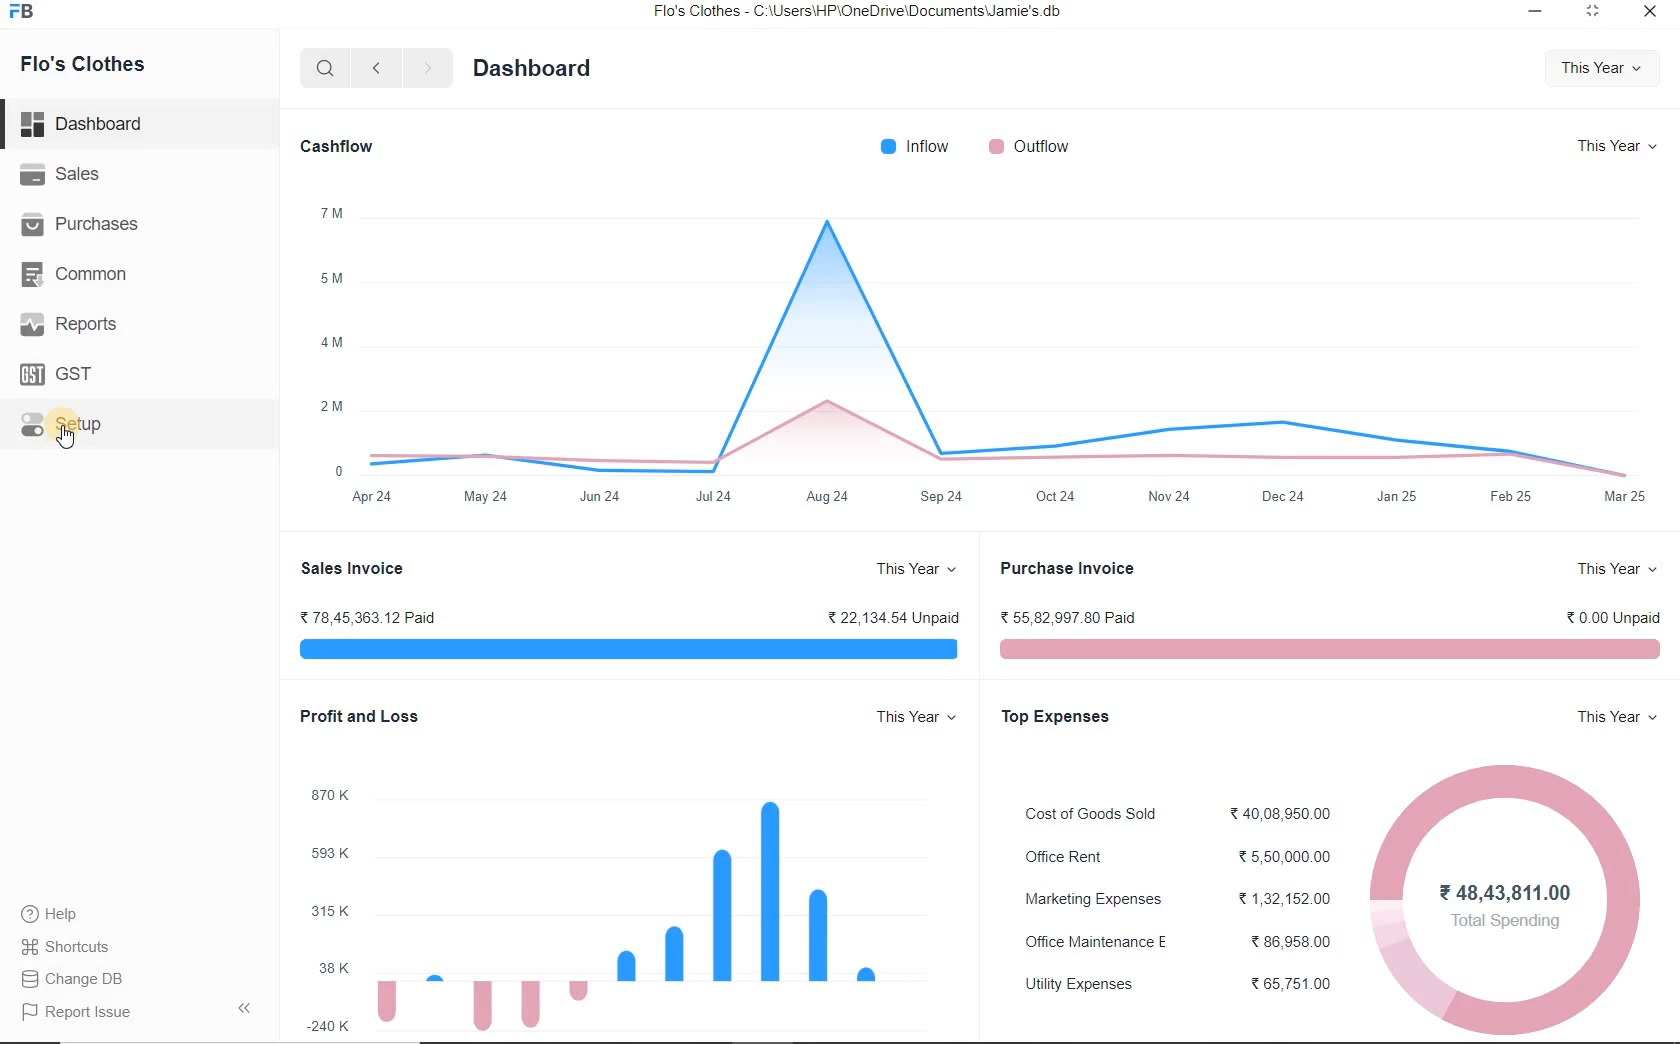 The height and width of the screenshot is (1044, 1680). What do you see at coordinates (87, 126) in the screenshot?
I see `Dashboard` at bounding box center [87, 126].